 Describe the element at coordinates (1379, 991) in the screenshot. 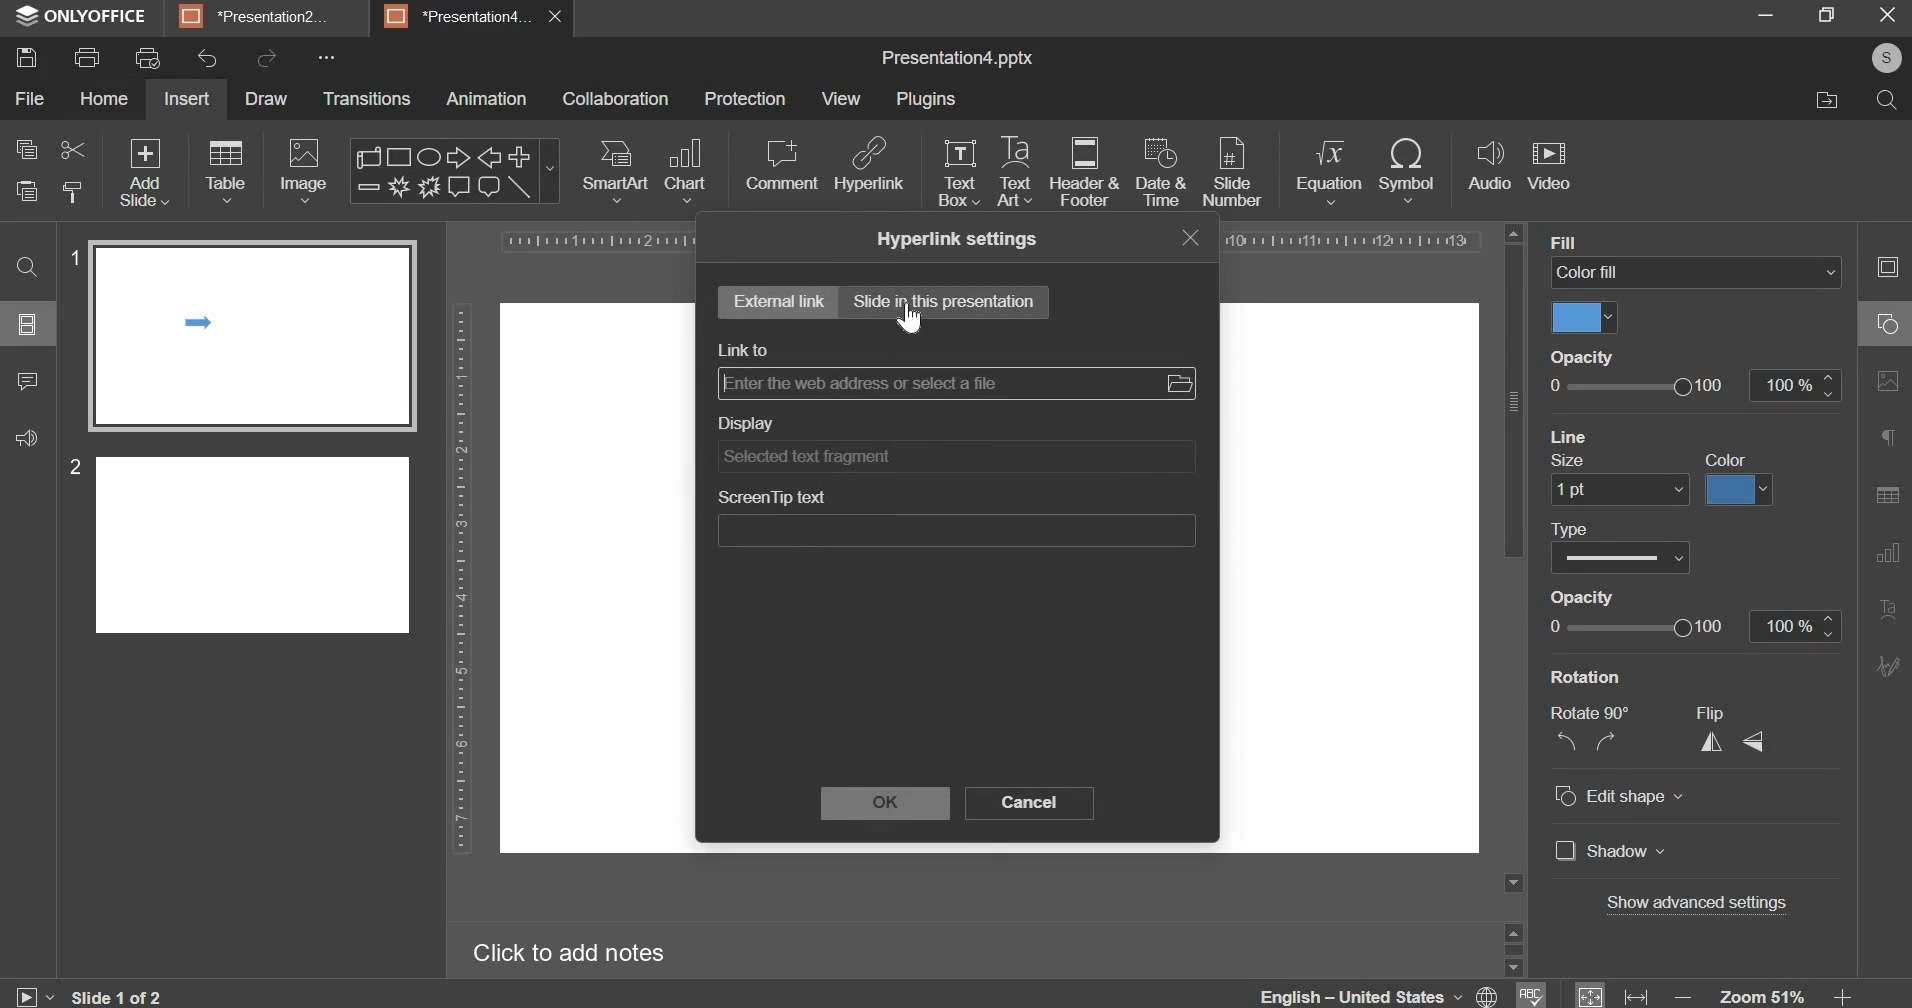

I see `language` at that location.